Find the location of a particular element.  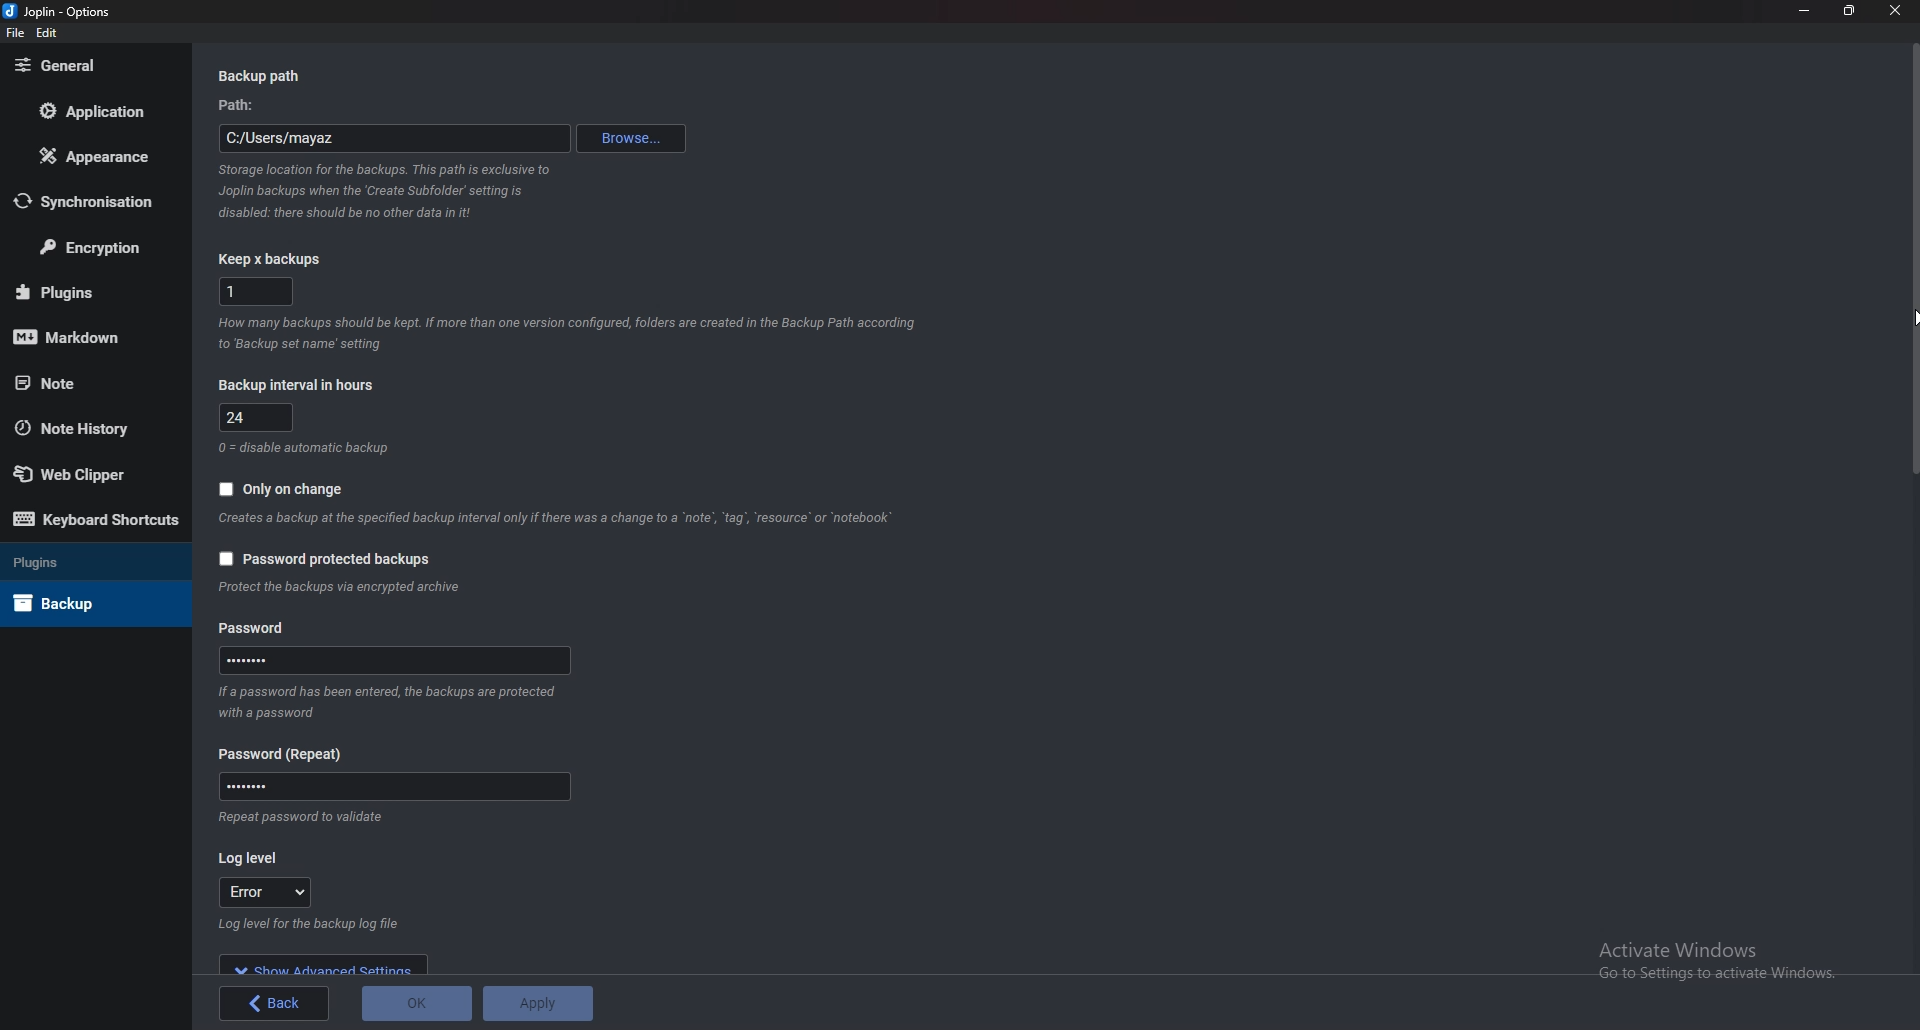

Show advanced settings is located at coordinates (326, 964).